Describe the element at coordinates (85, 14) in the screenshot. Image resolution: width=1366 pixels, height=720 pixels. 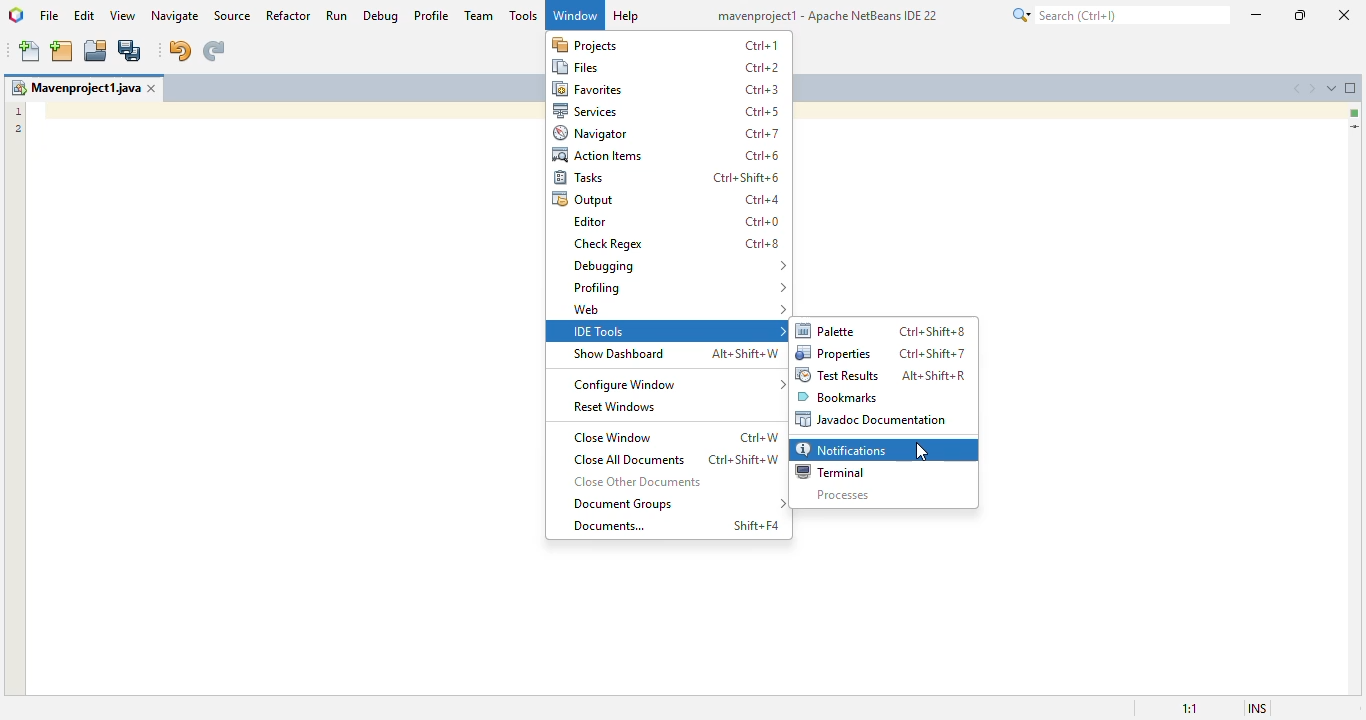
I see `edit` at that location.